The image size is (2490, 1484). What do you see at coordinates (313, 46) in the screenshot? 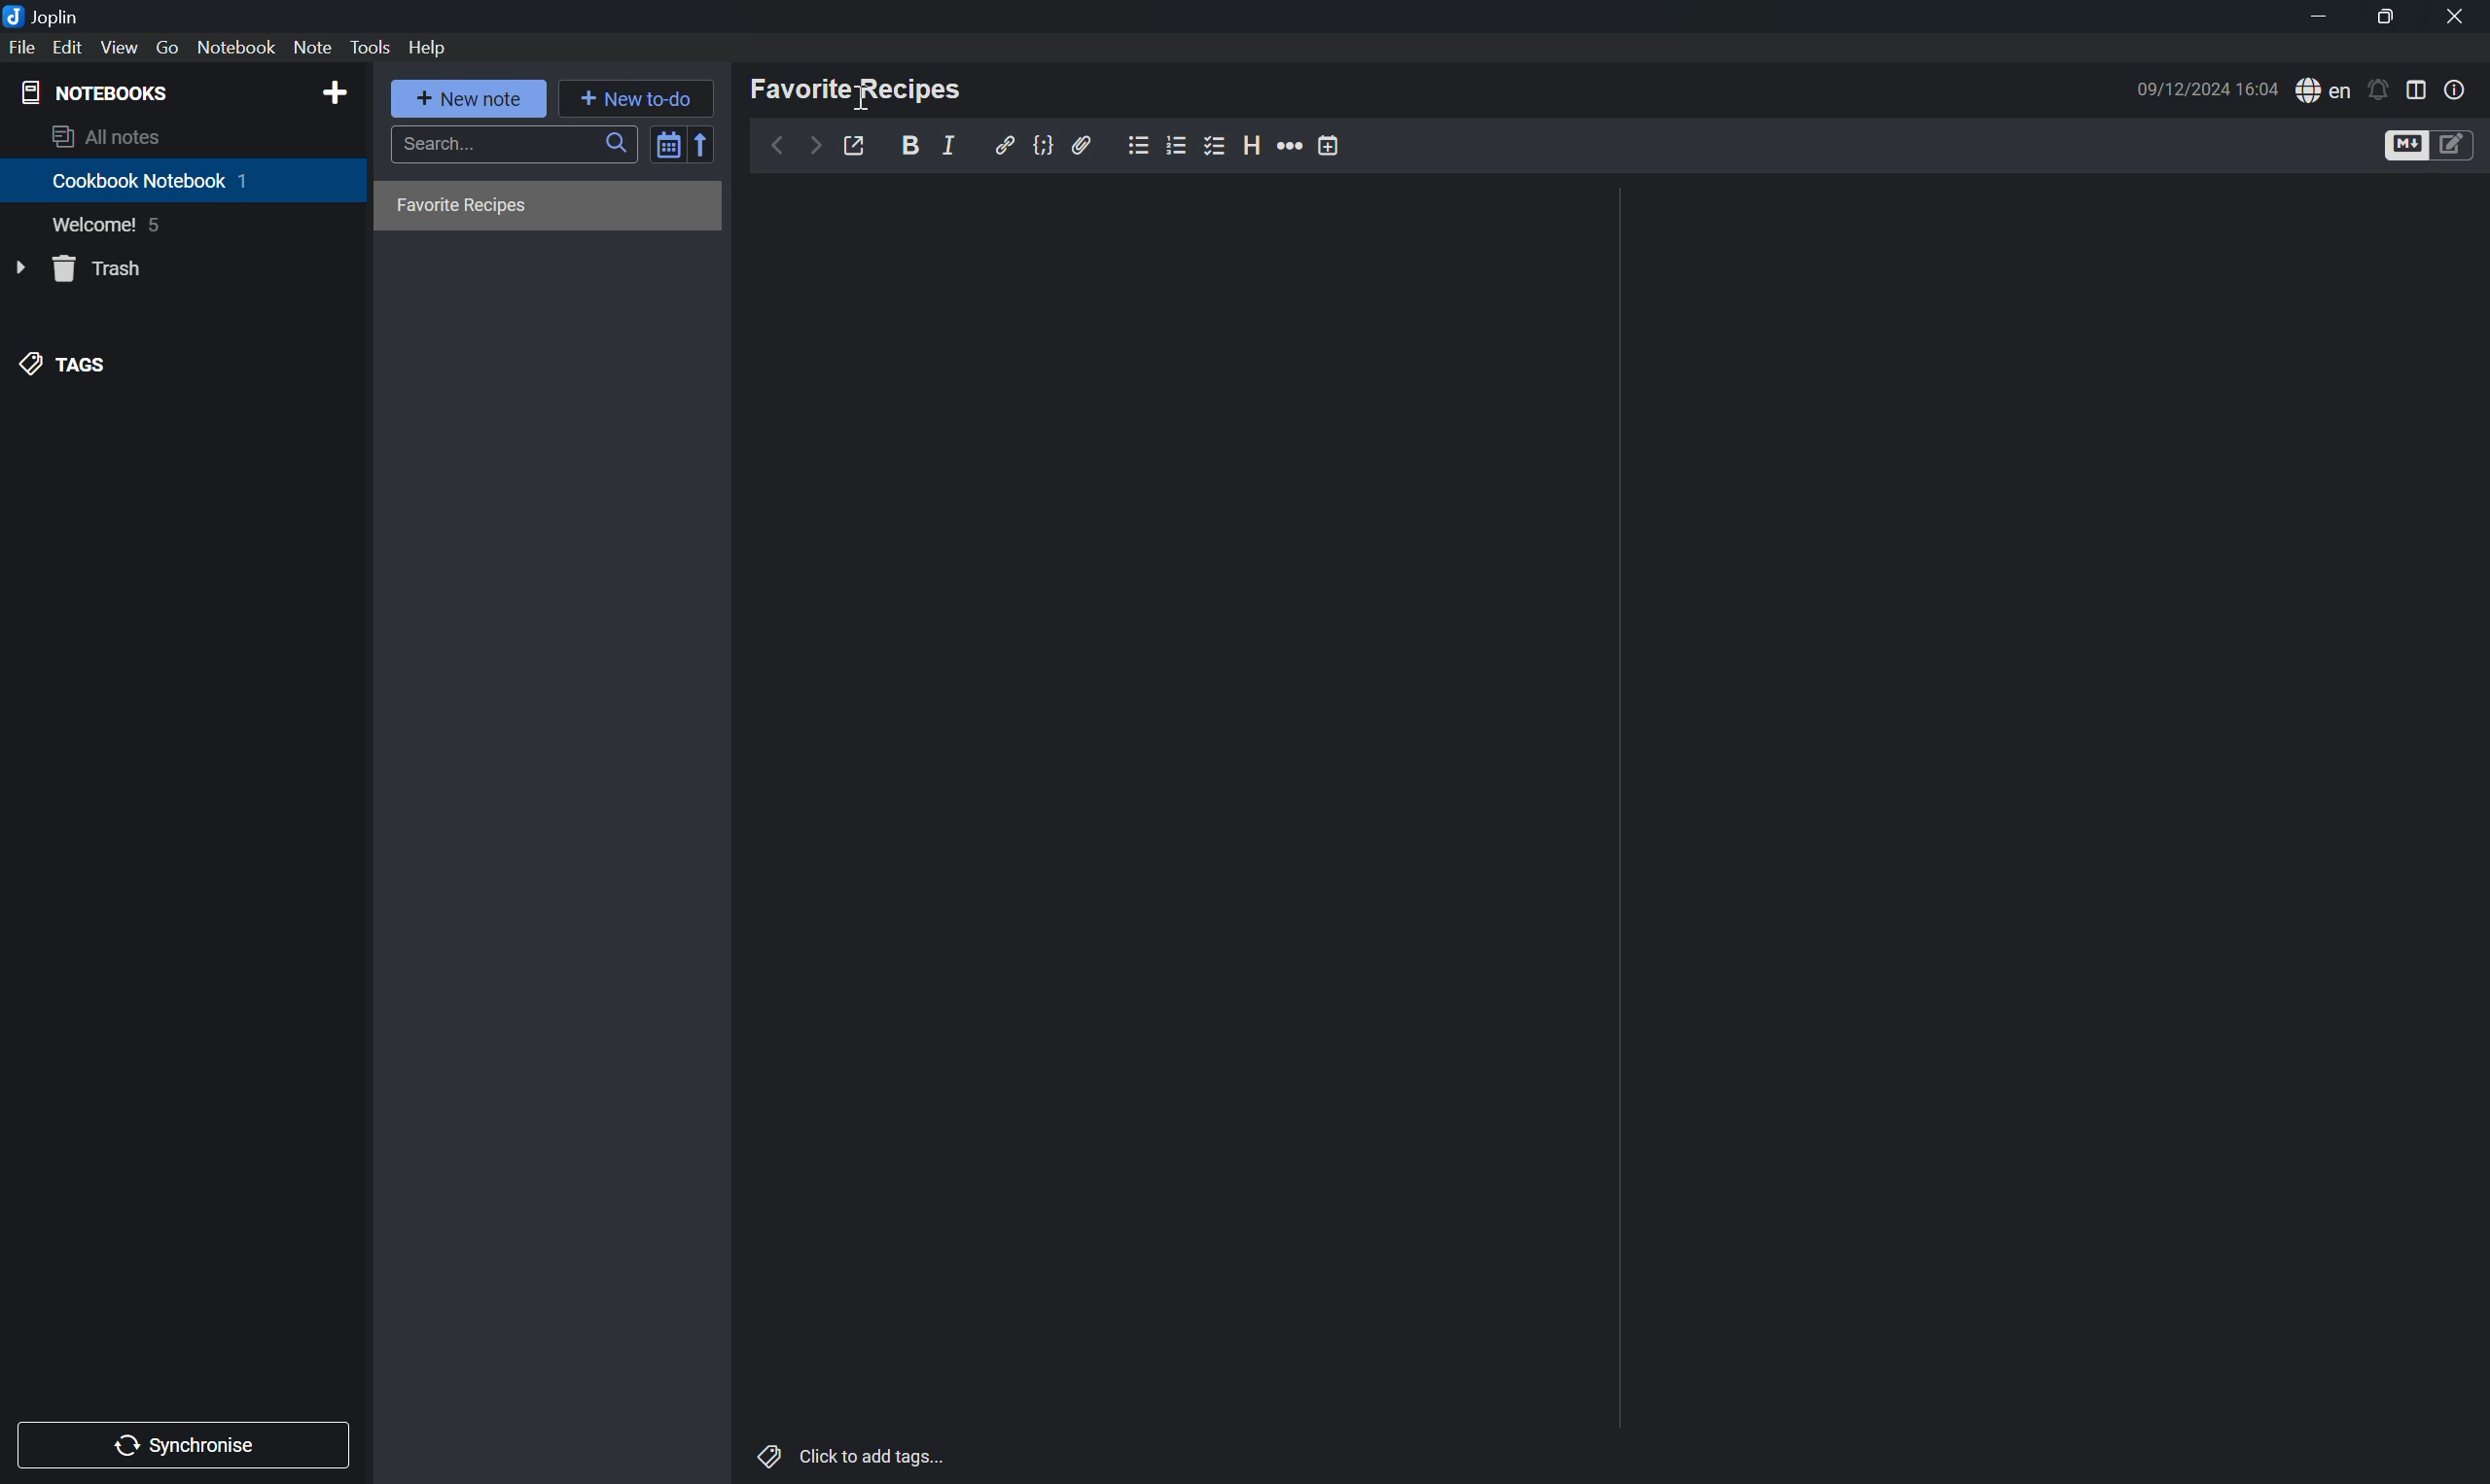
I see `Note` at bounding box center [313, 46].